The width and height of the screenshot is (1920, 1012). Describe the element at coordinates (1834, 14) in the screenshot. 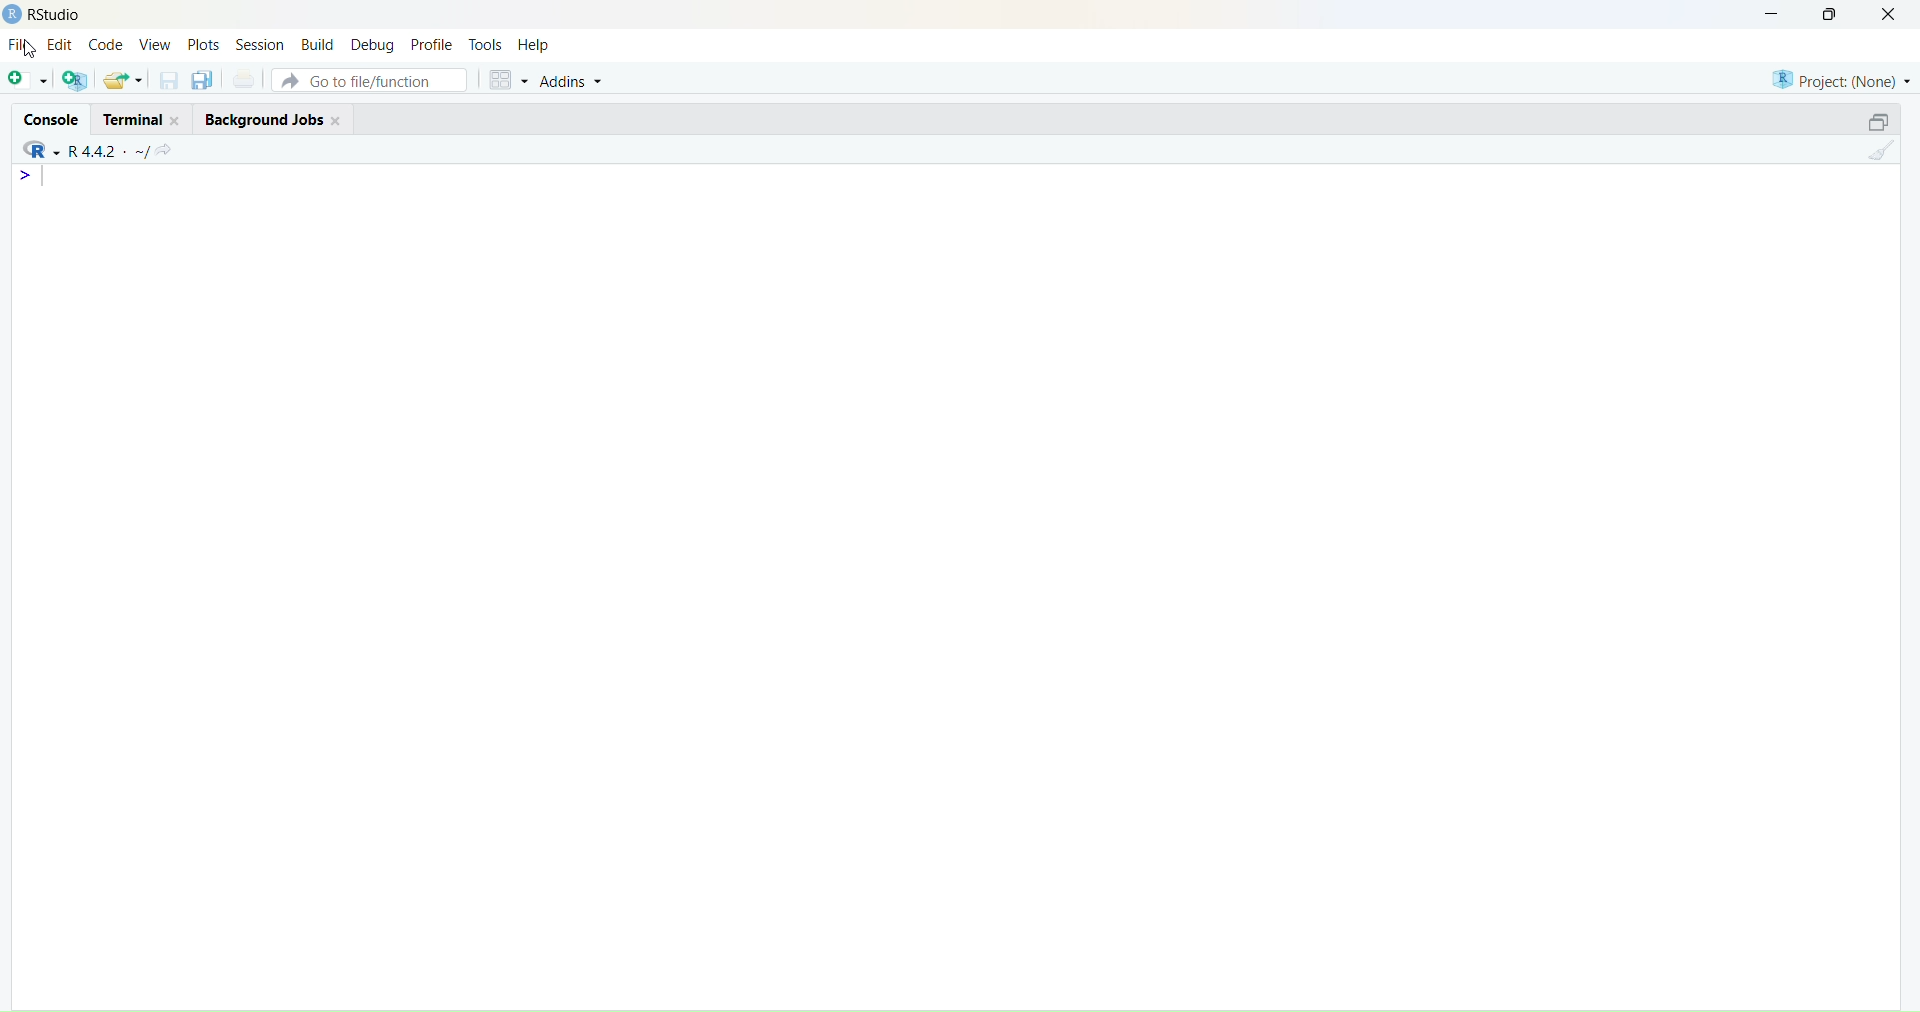

I see `Maximize` at that location.